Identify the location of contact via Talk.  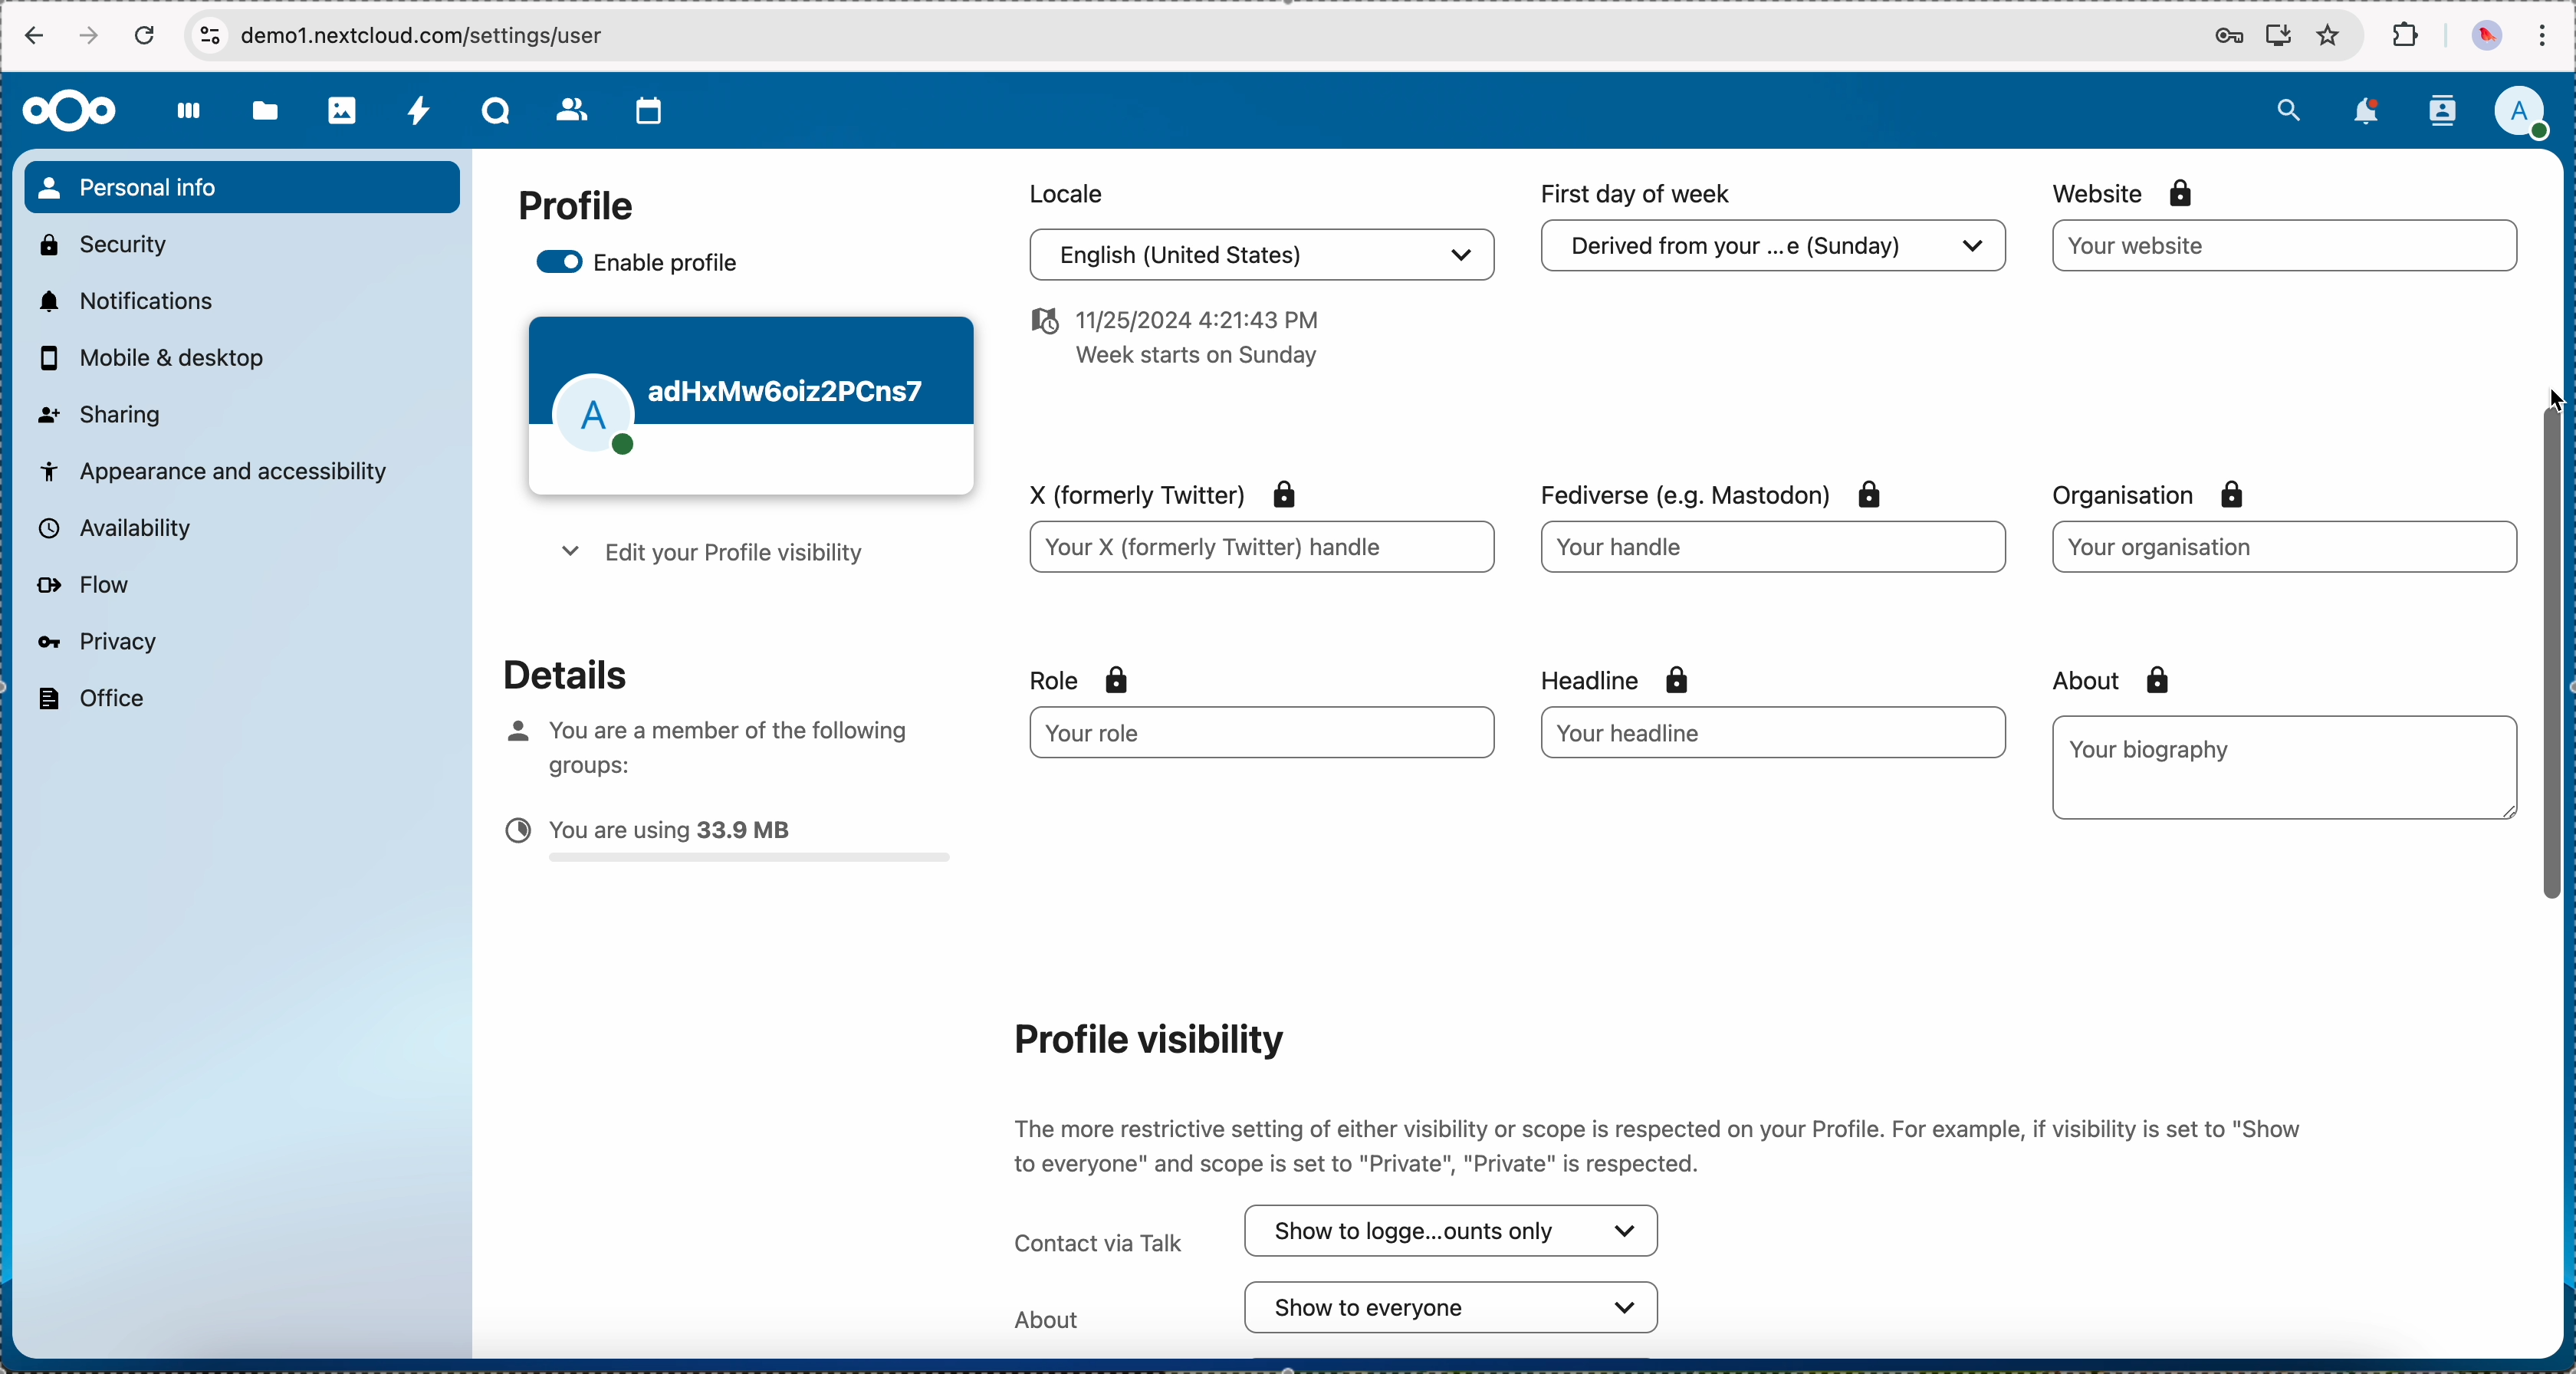
(1339, 1232).